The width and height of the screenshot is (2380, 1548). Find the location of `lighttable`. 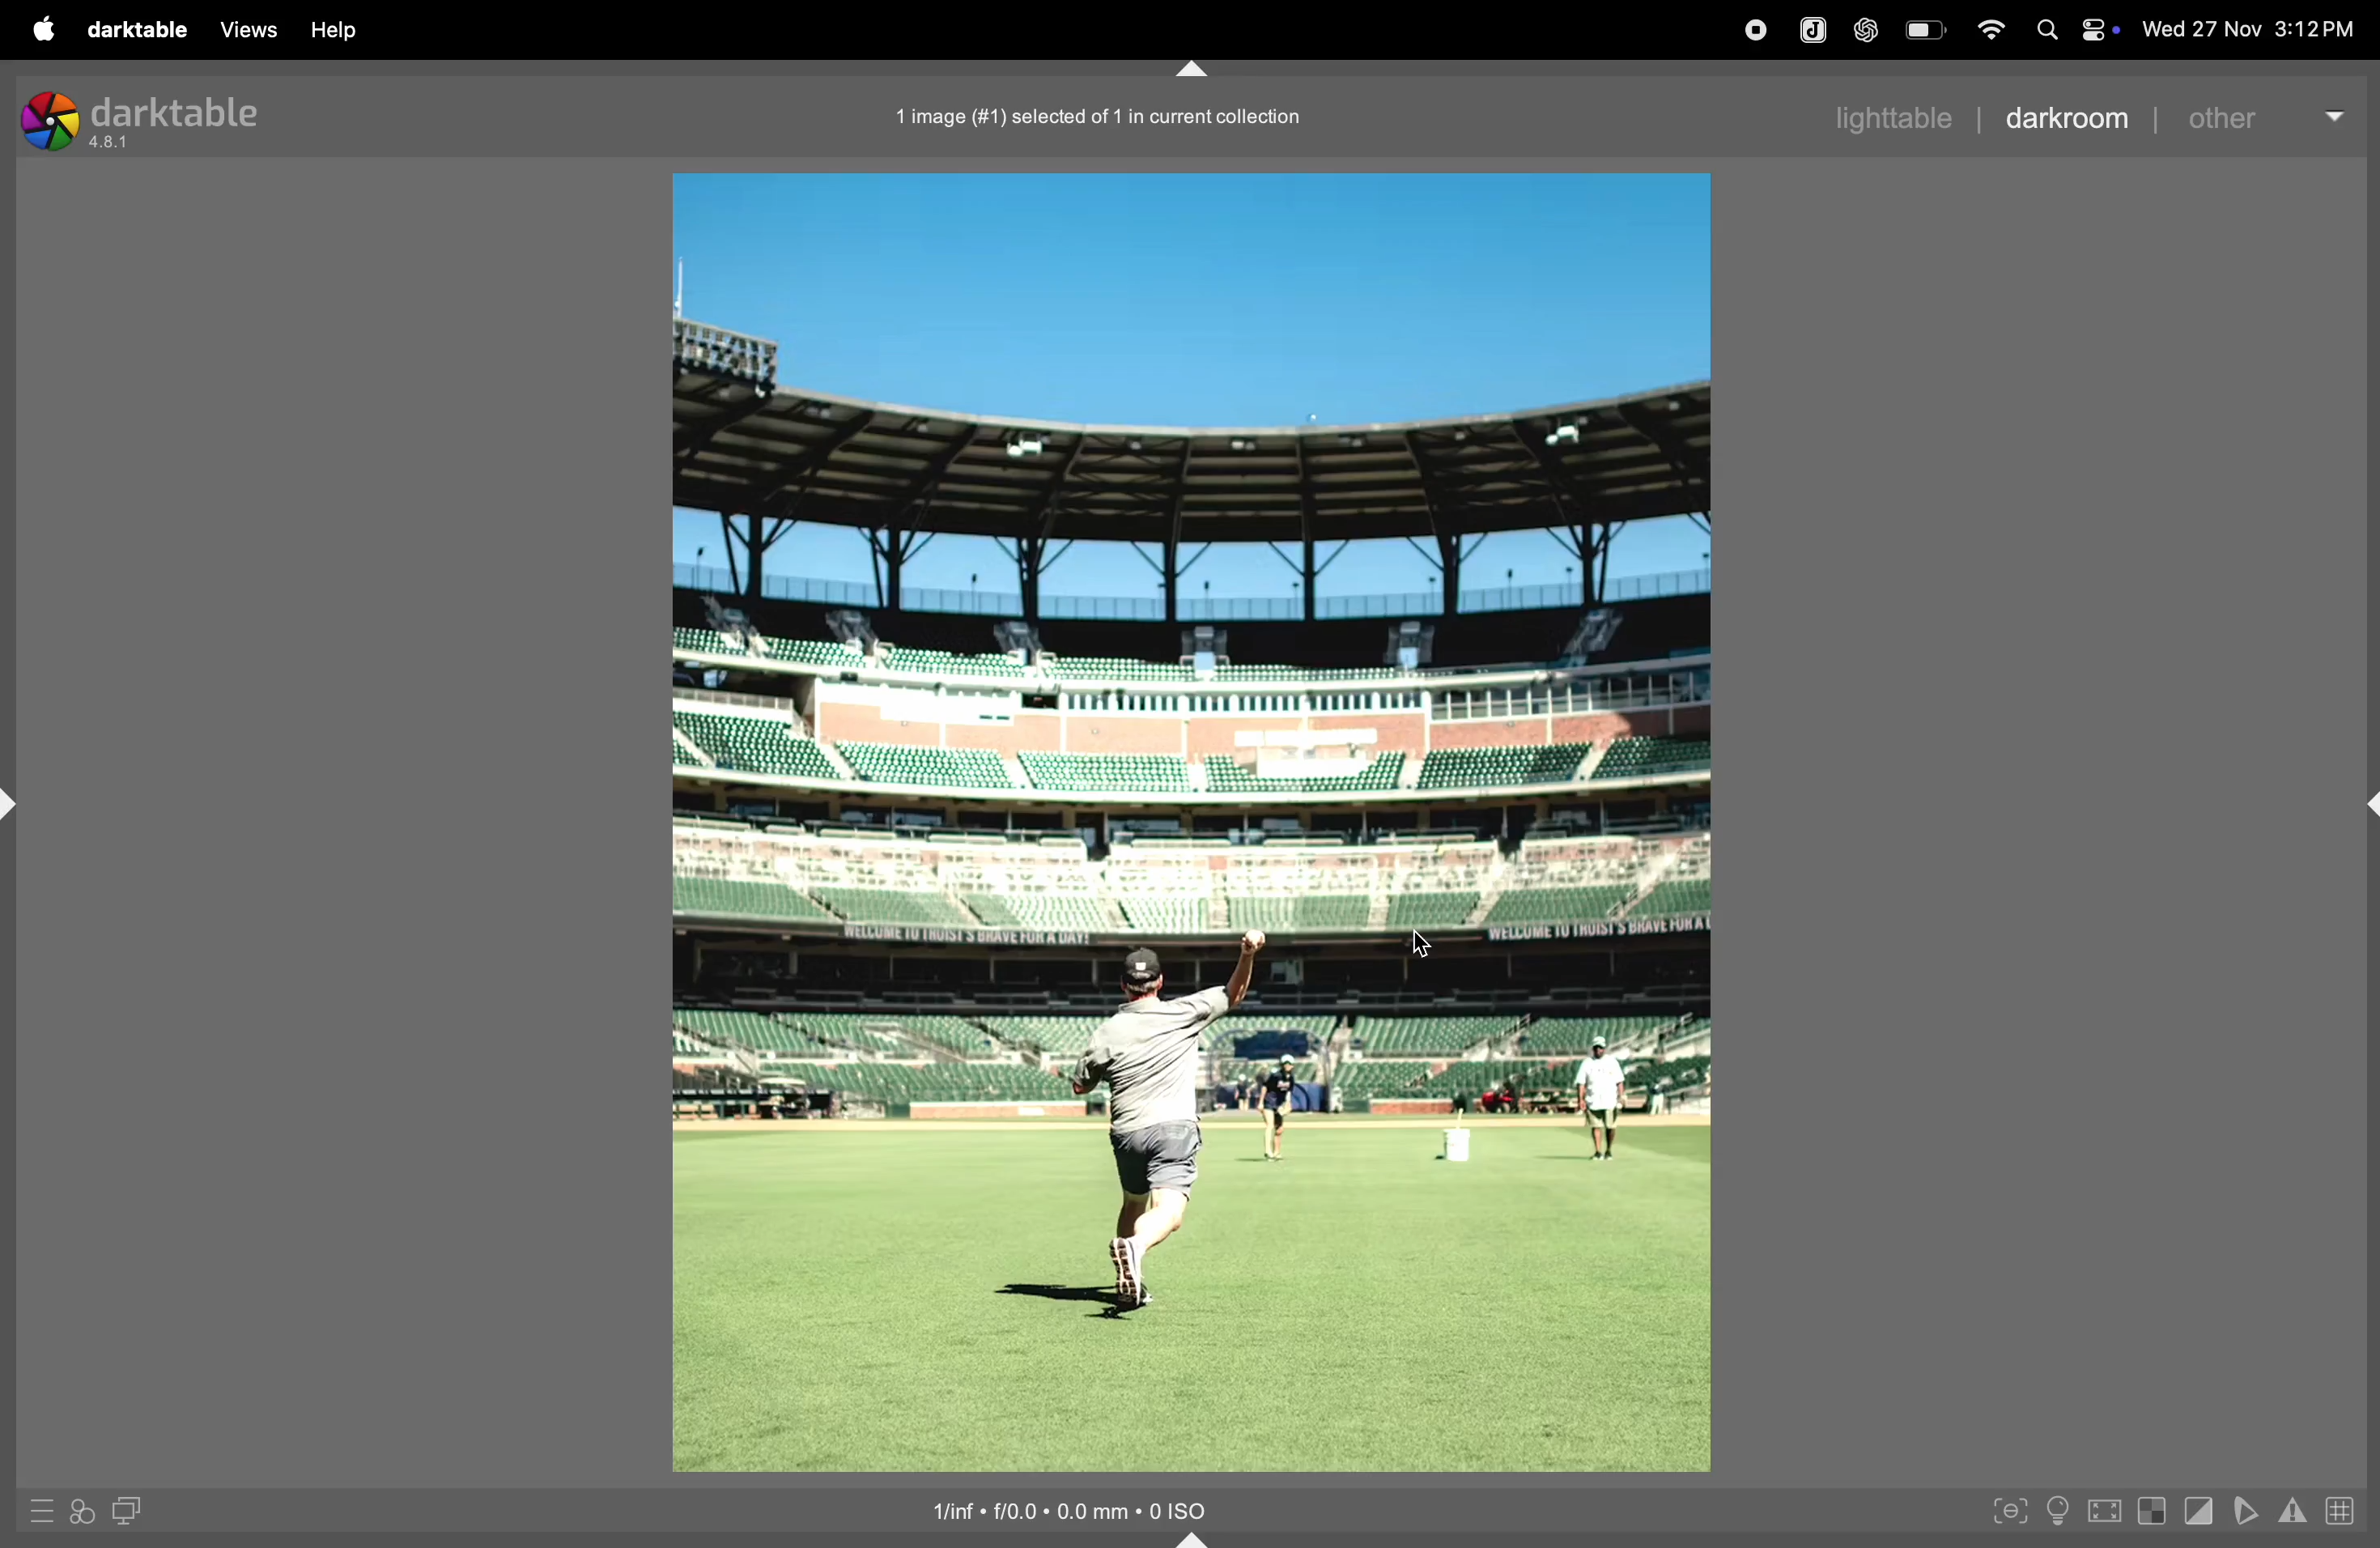

lighttable is located at coordinates (1888, 116).